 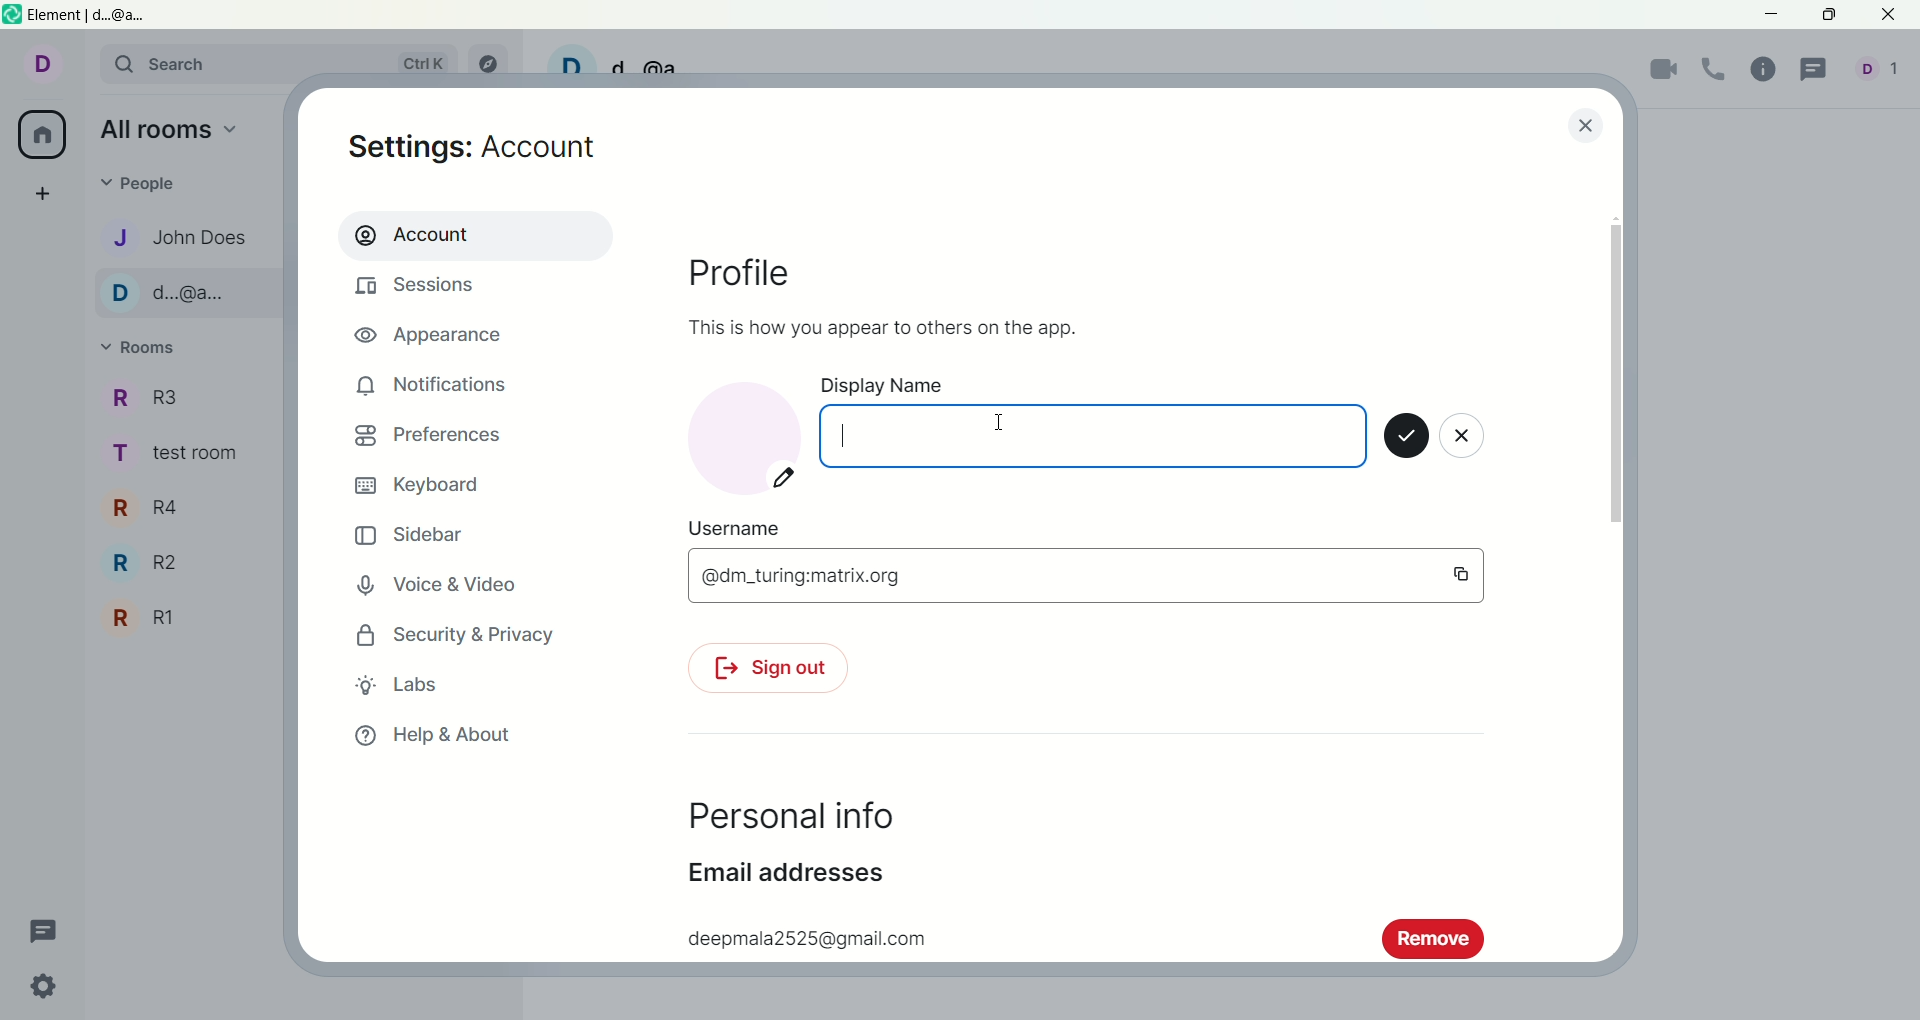 What do you see at coordinates (878, 326) in the screenshot?
I see `This is how you appear to others on the app` at bounding box center [878, 326].